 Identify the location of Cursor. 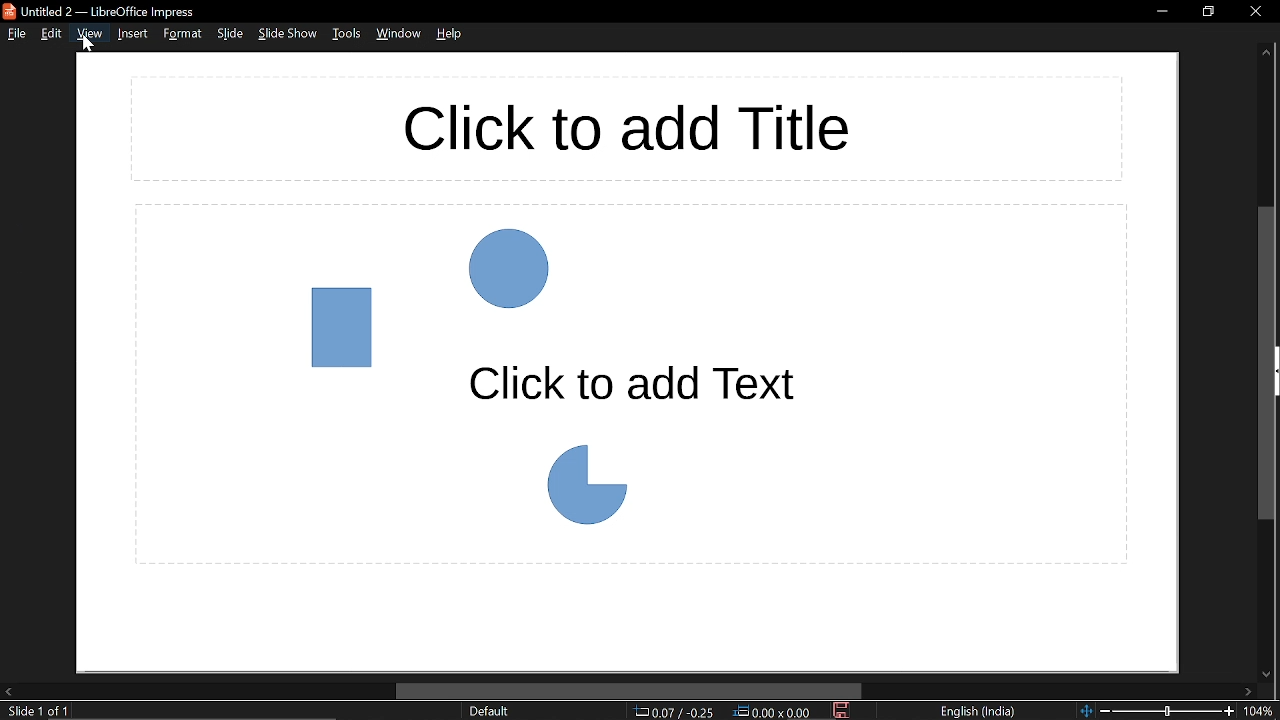
(89, 45).